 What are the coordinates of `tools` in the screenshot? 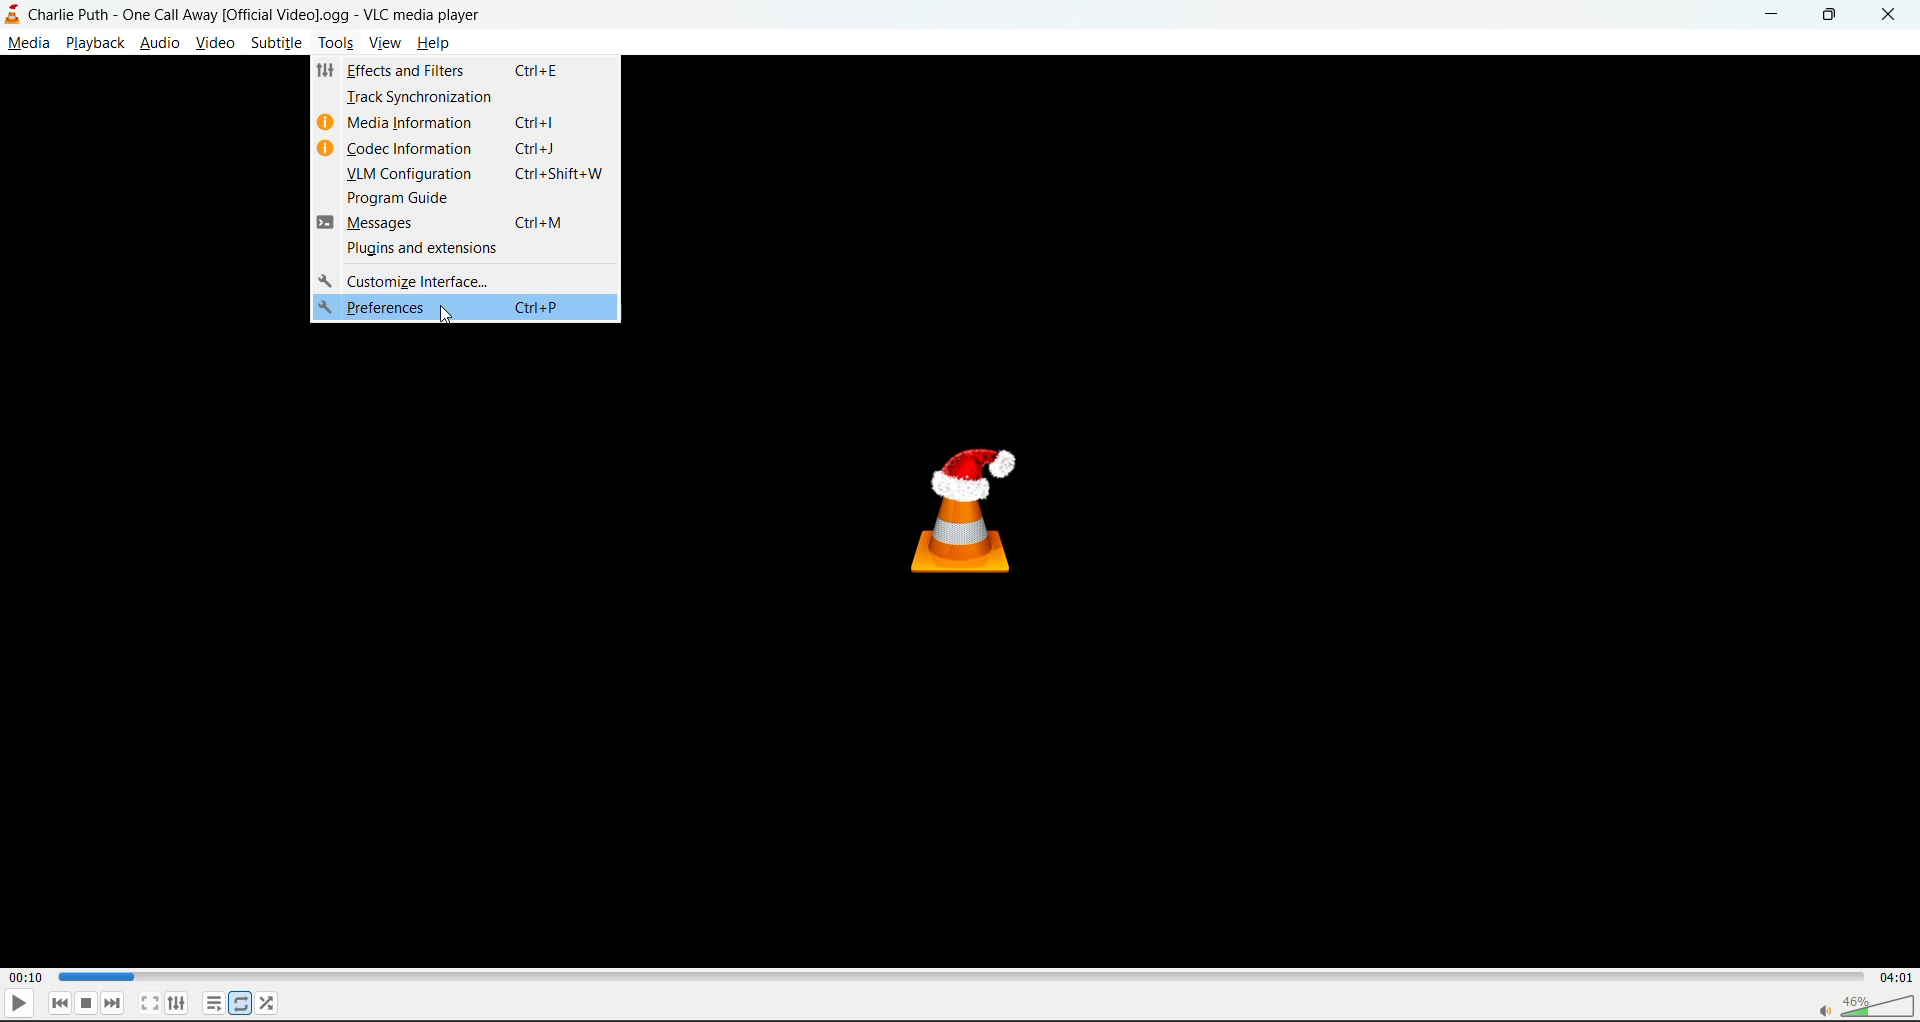 It's located at (337, 42).